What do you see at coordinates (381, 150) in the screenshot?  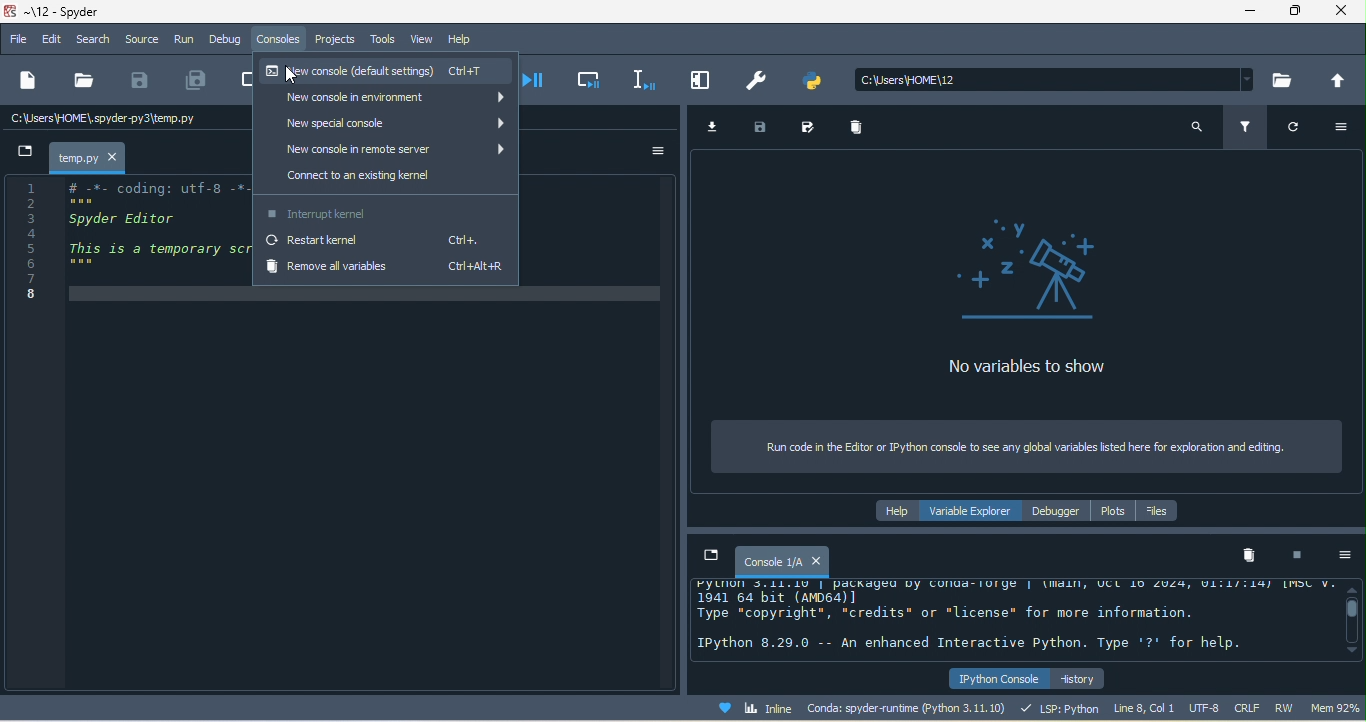 I see `new console in remote server` at bounding box center [381, 150].